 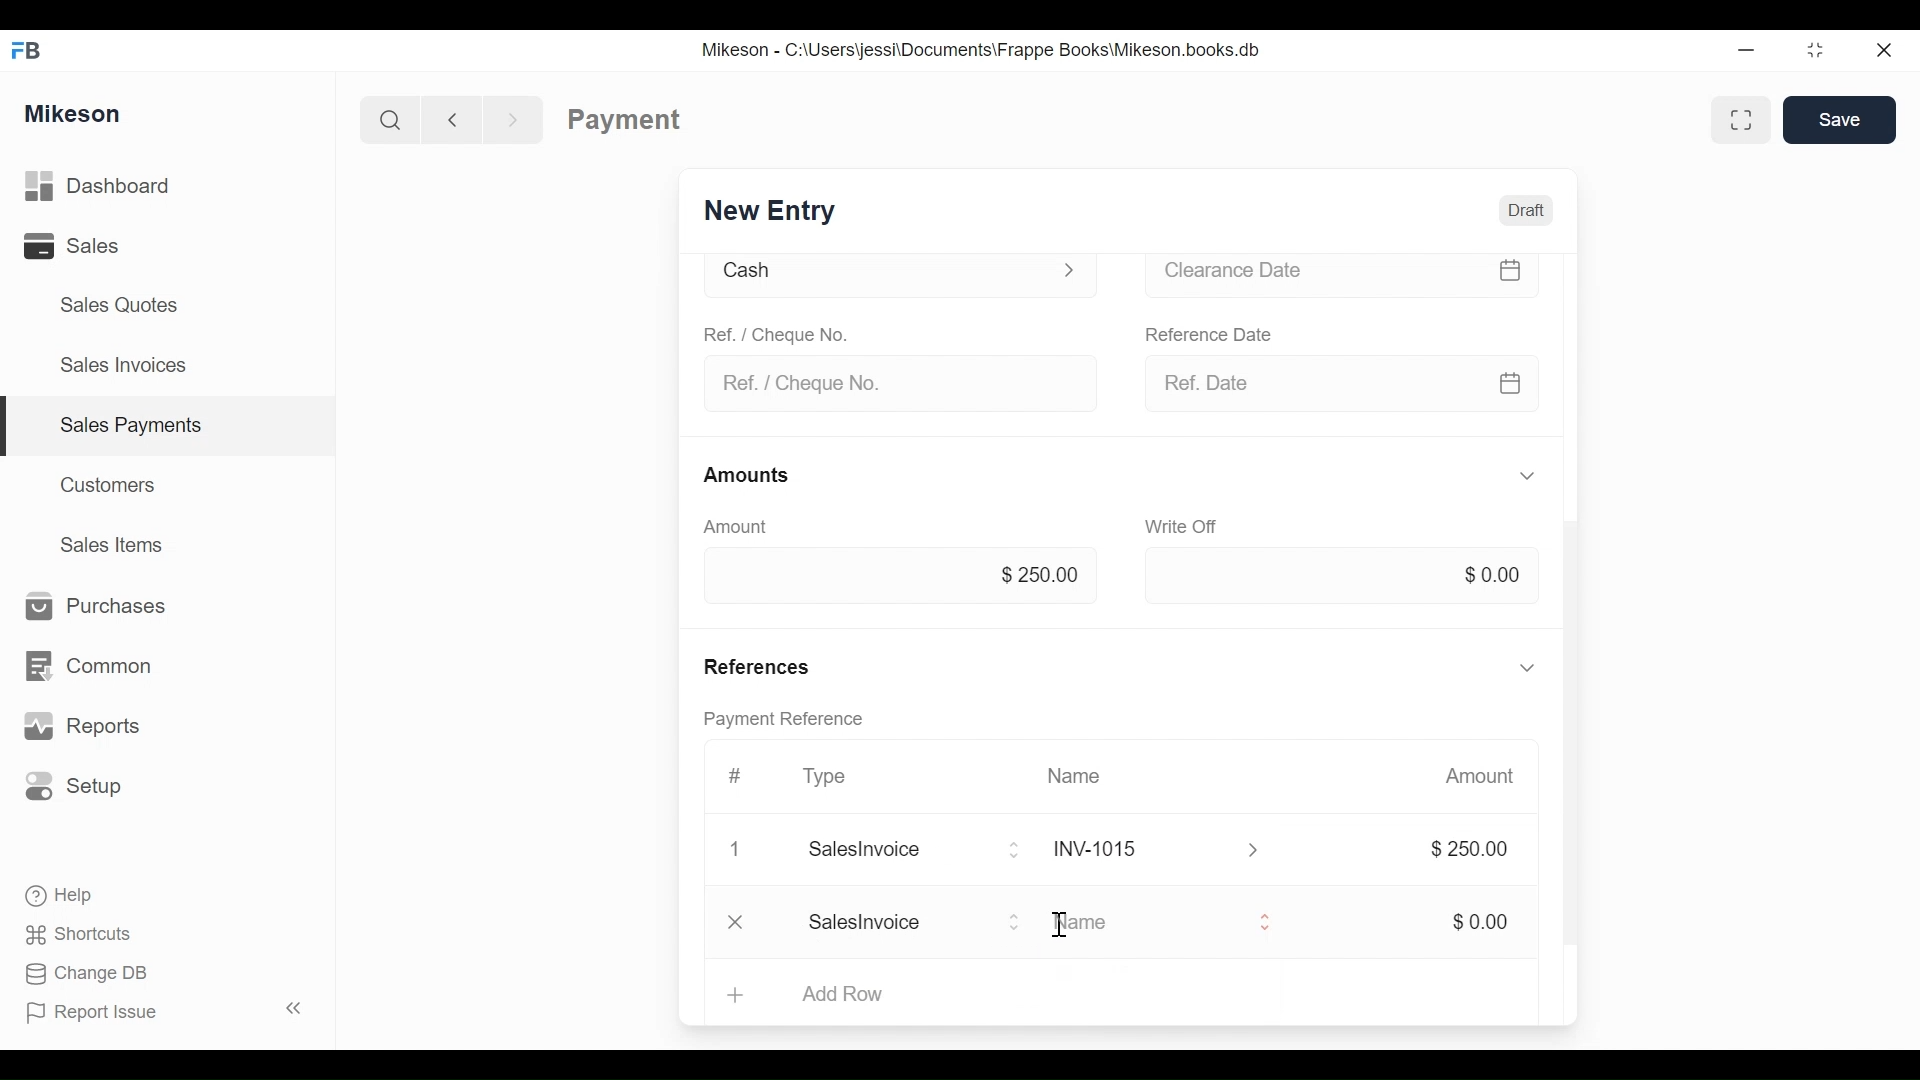 What do you see at coordinates (840, 995) in the screenshot?
I see `Add Row` at bounding box center [840, 995].